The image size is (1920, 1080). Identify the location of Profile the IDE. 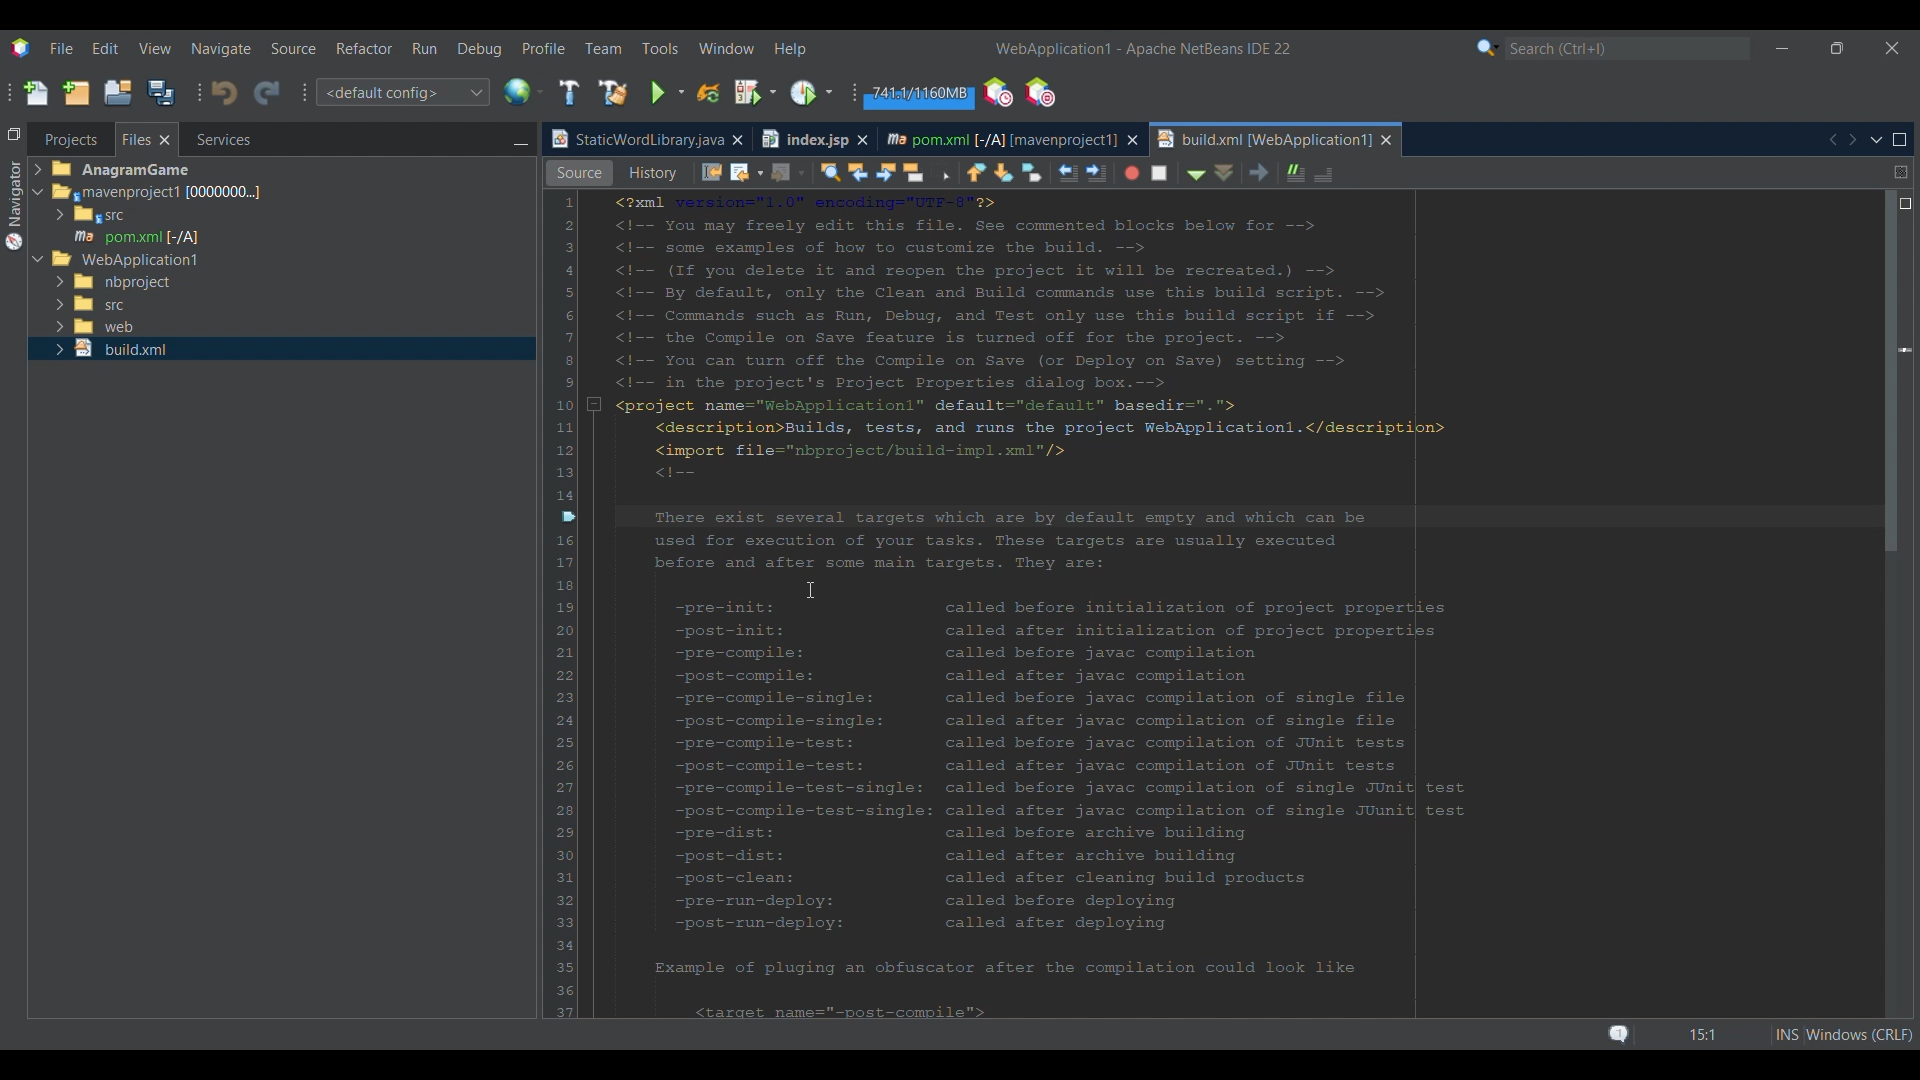
(999, 93).